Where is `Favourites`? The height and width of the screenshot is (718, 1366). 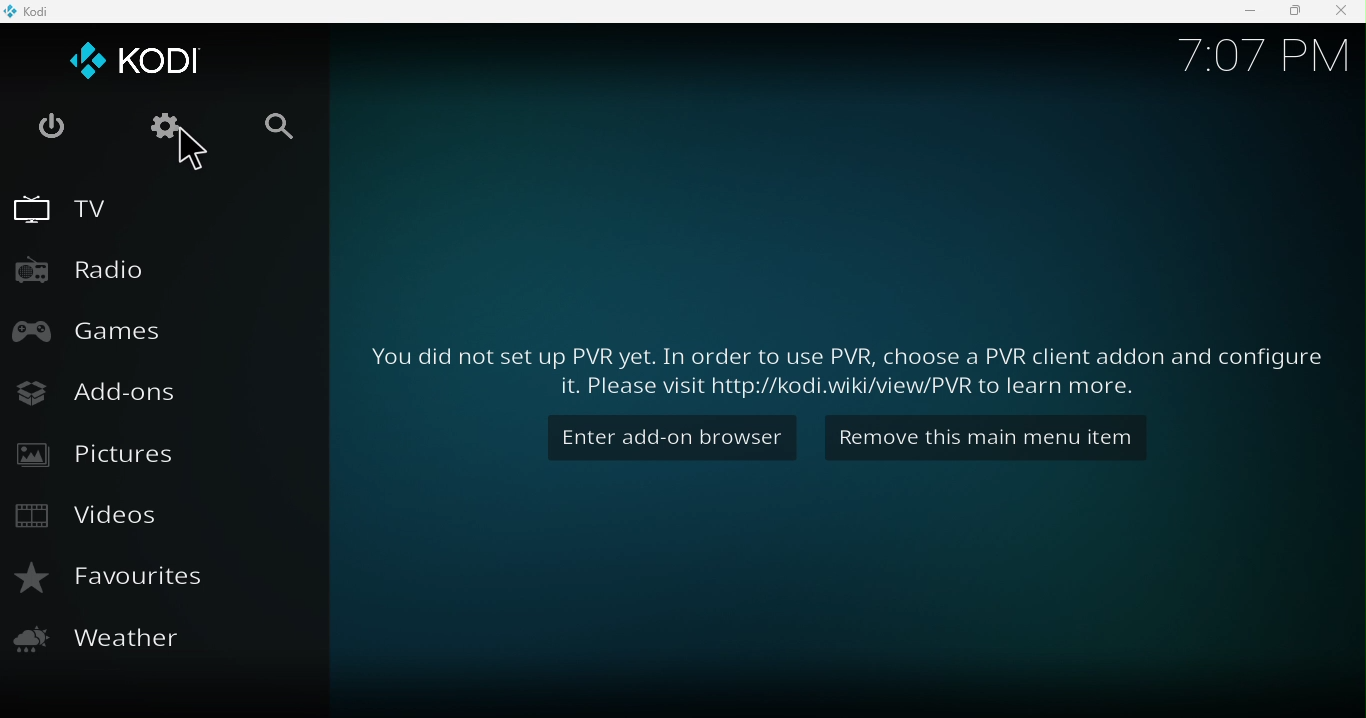 Favourites is located at coordinates (110, 579).